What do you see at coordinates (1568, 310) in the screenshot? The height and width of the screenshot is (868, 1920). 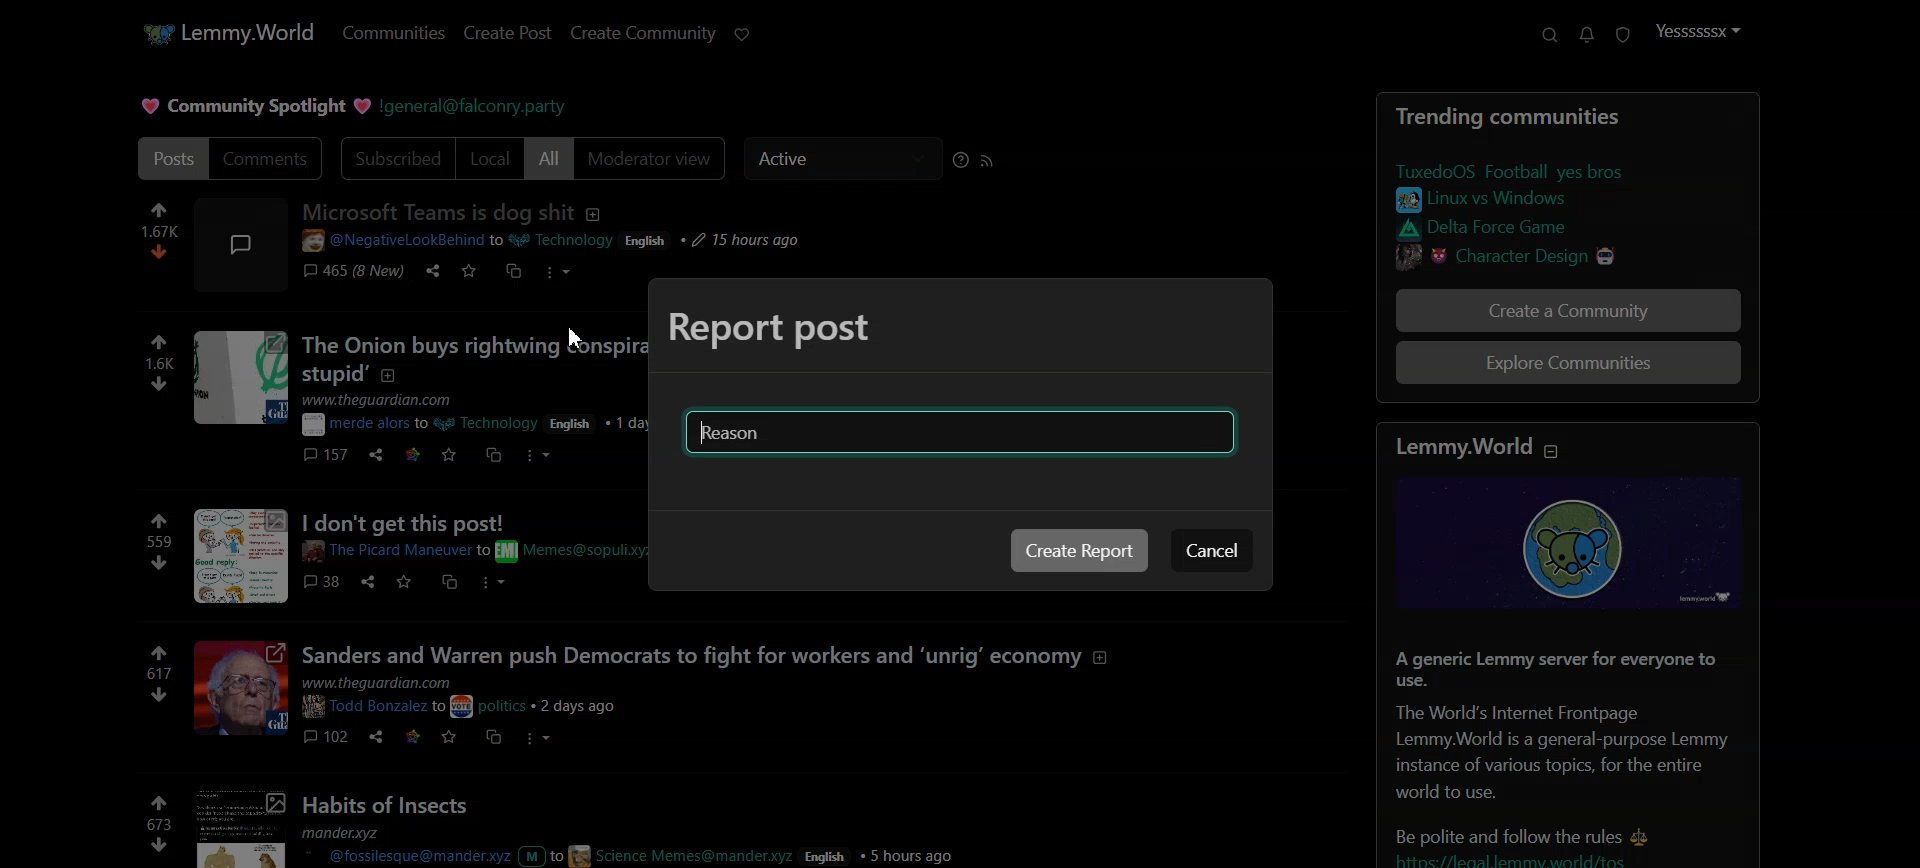 I see `Create a Community` at bounding box center [1568, 310].